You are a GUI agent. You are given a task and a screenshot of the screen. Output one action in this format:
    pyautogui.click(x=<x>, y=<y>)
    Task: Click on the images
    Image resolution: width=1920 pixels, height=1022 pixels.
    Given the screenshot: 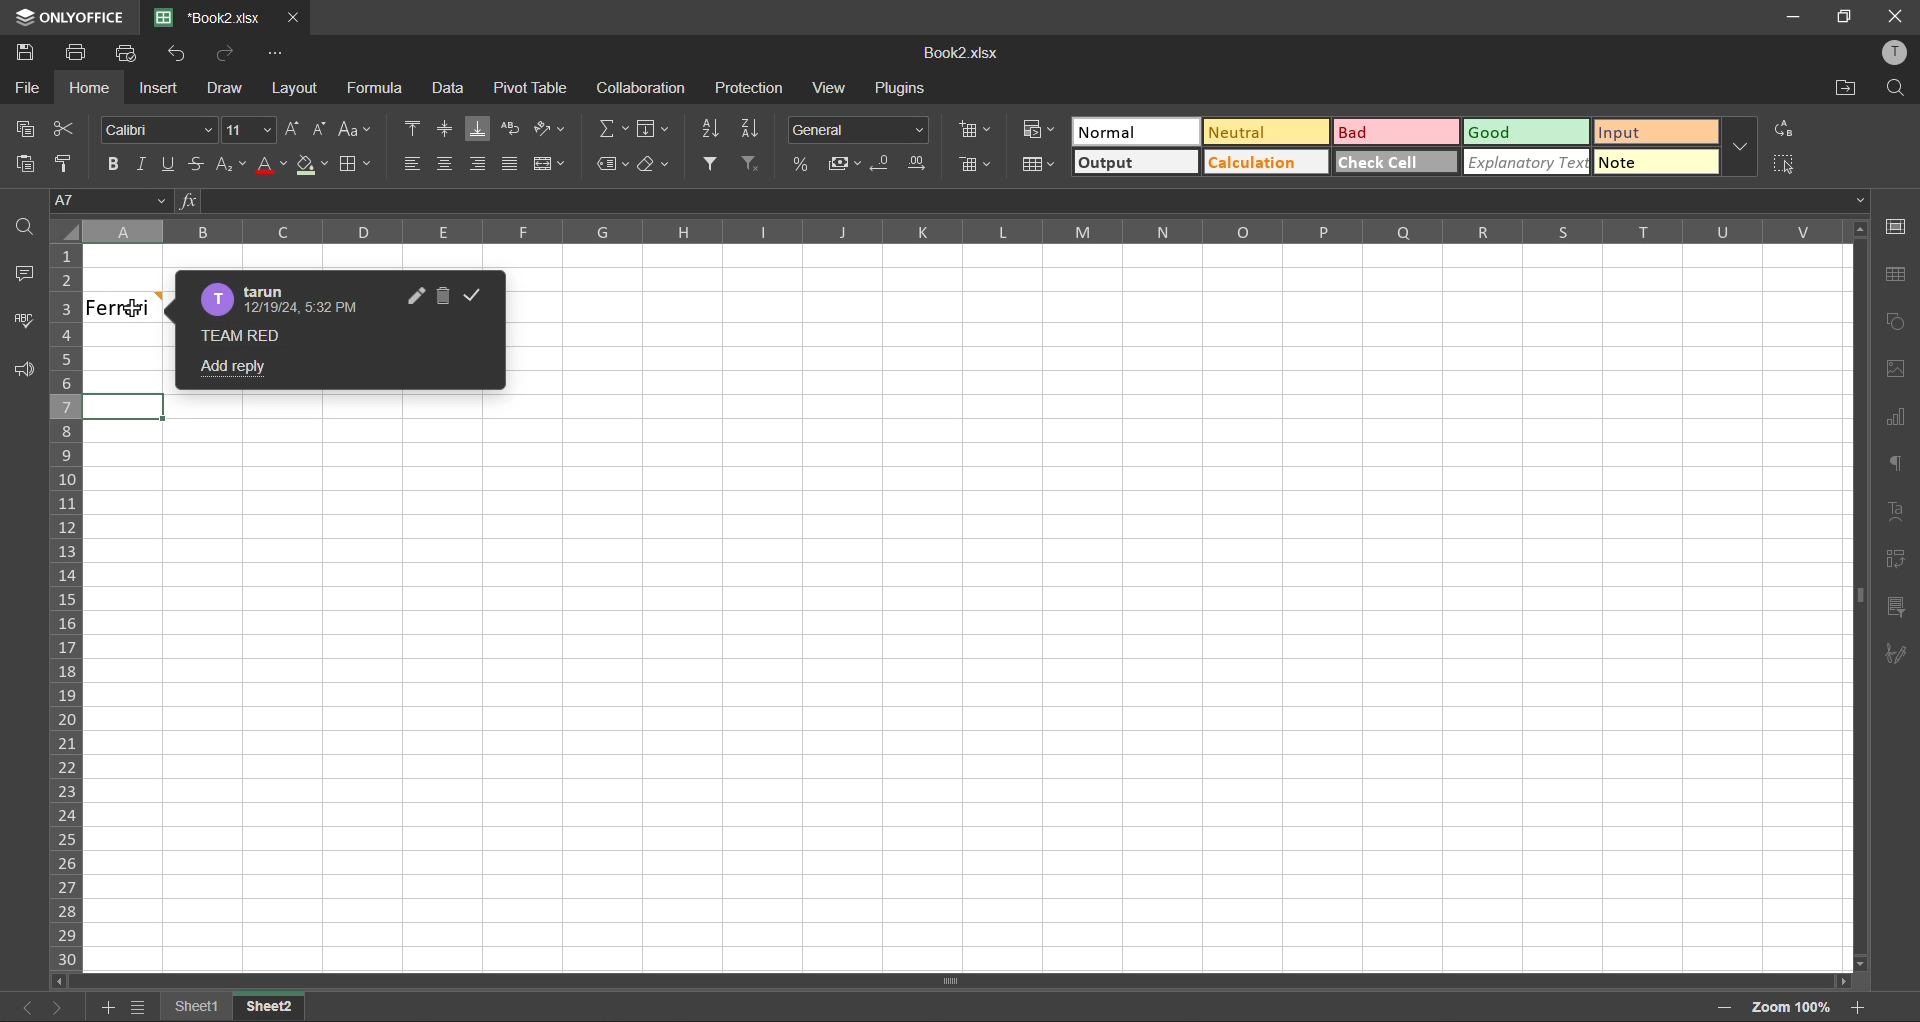 What is the action you would take?
    pyautogui.click(x=1898, y=372)
    